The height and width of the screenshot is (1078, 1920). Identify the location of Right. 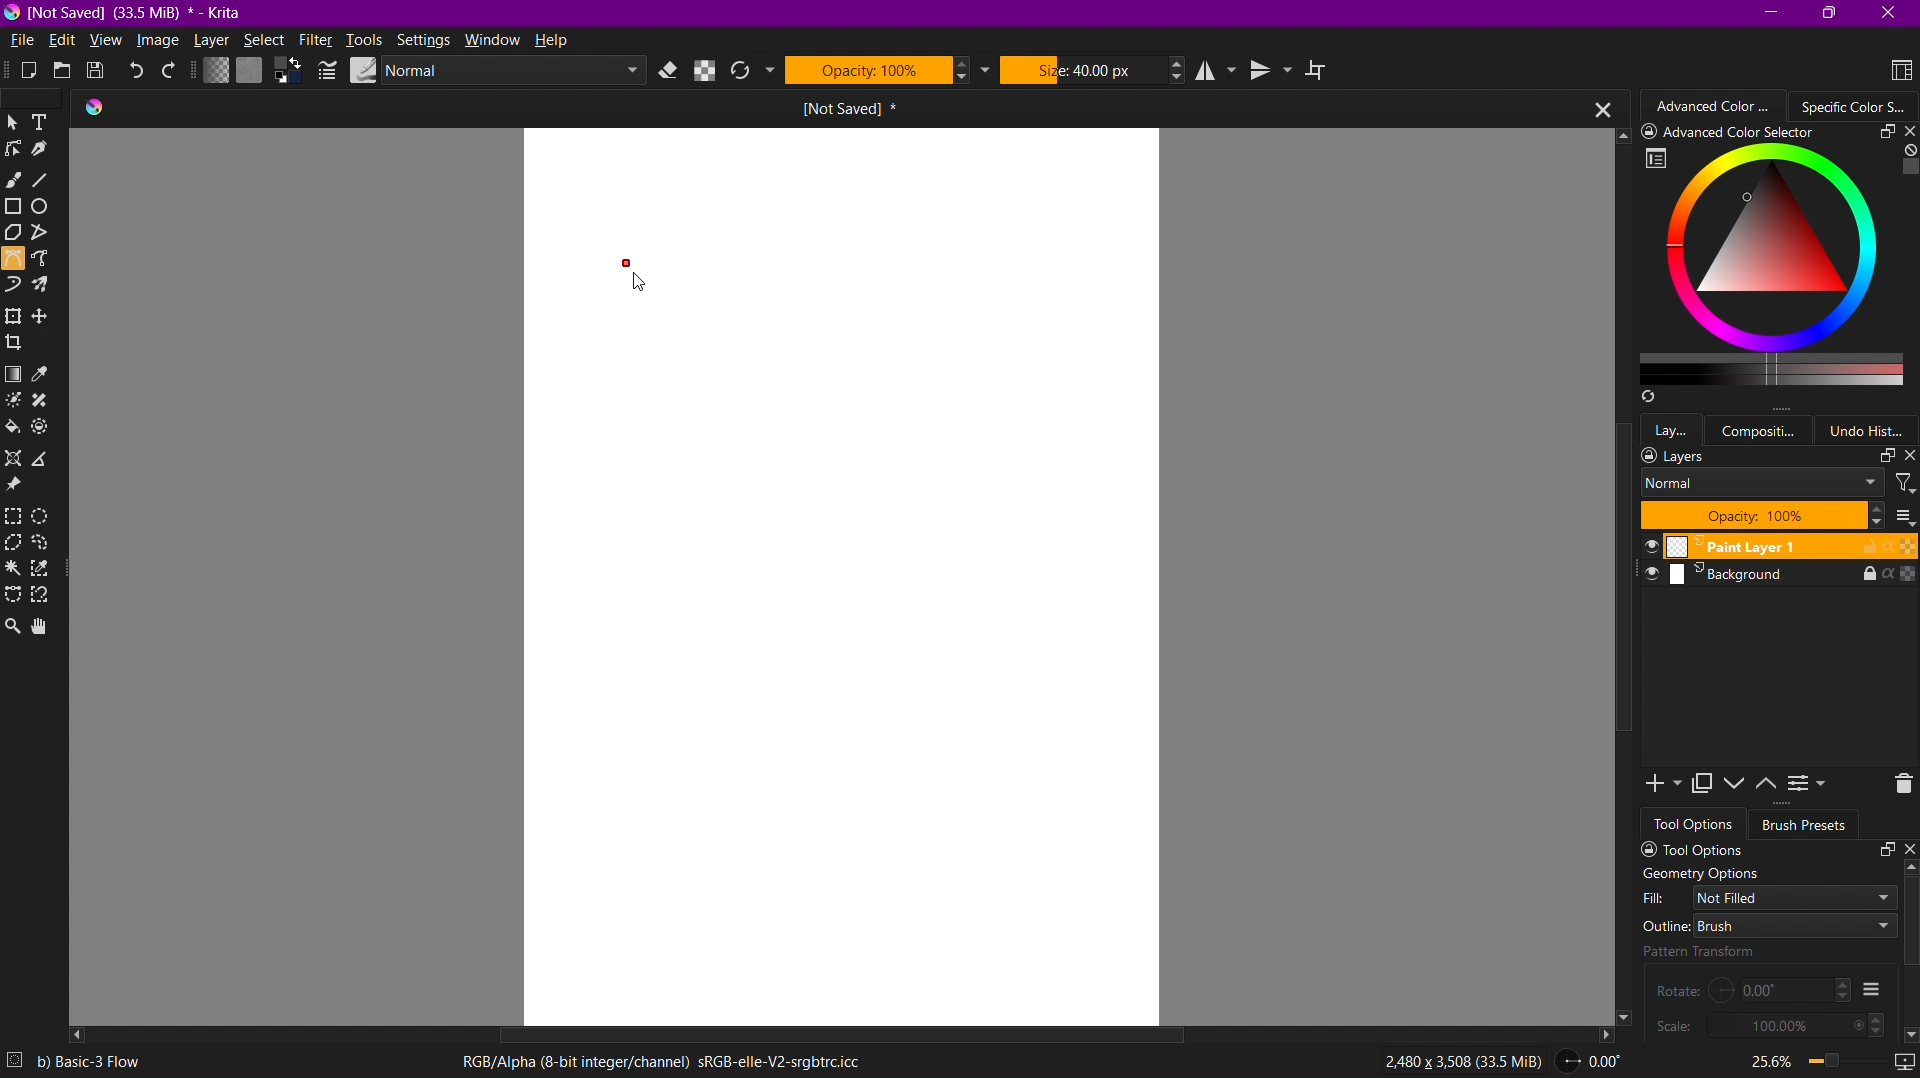
(1604, 1033).